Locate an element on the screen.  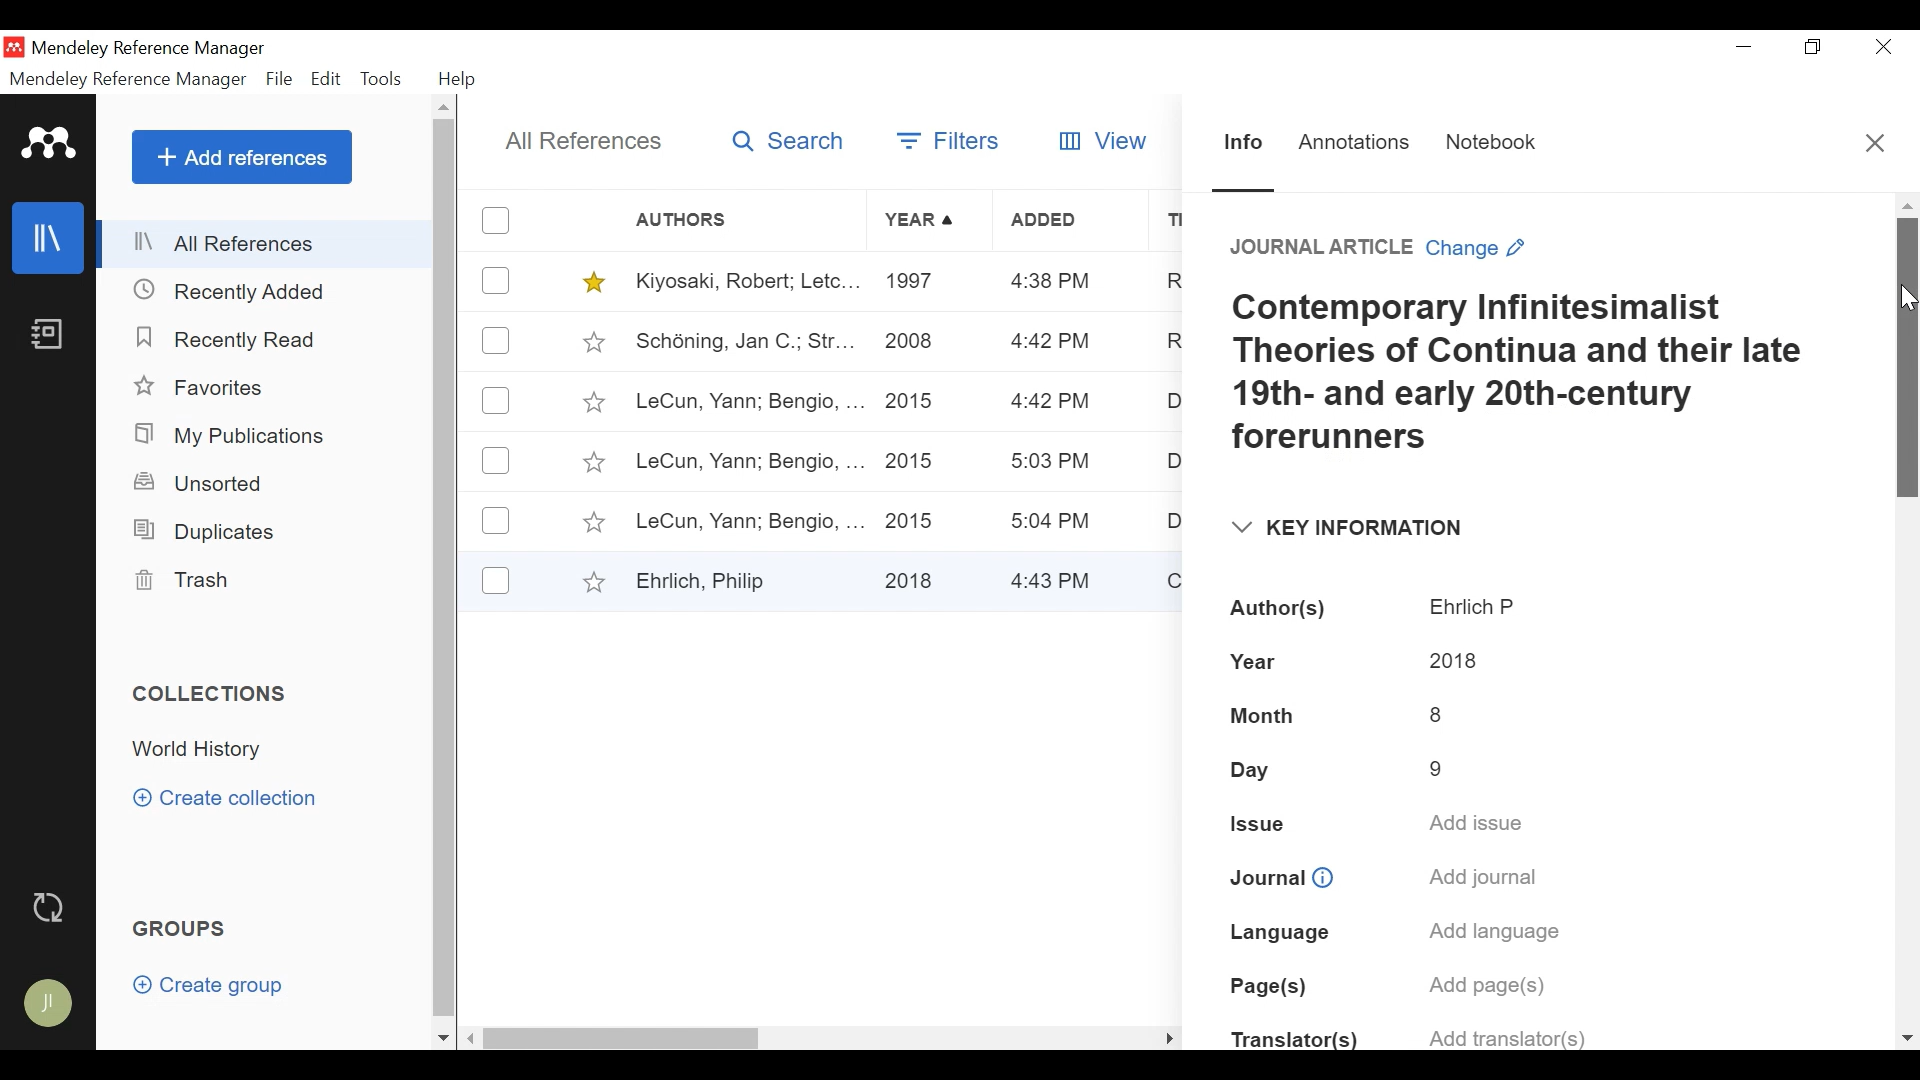
Groups is located at coordinates (177, 928).